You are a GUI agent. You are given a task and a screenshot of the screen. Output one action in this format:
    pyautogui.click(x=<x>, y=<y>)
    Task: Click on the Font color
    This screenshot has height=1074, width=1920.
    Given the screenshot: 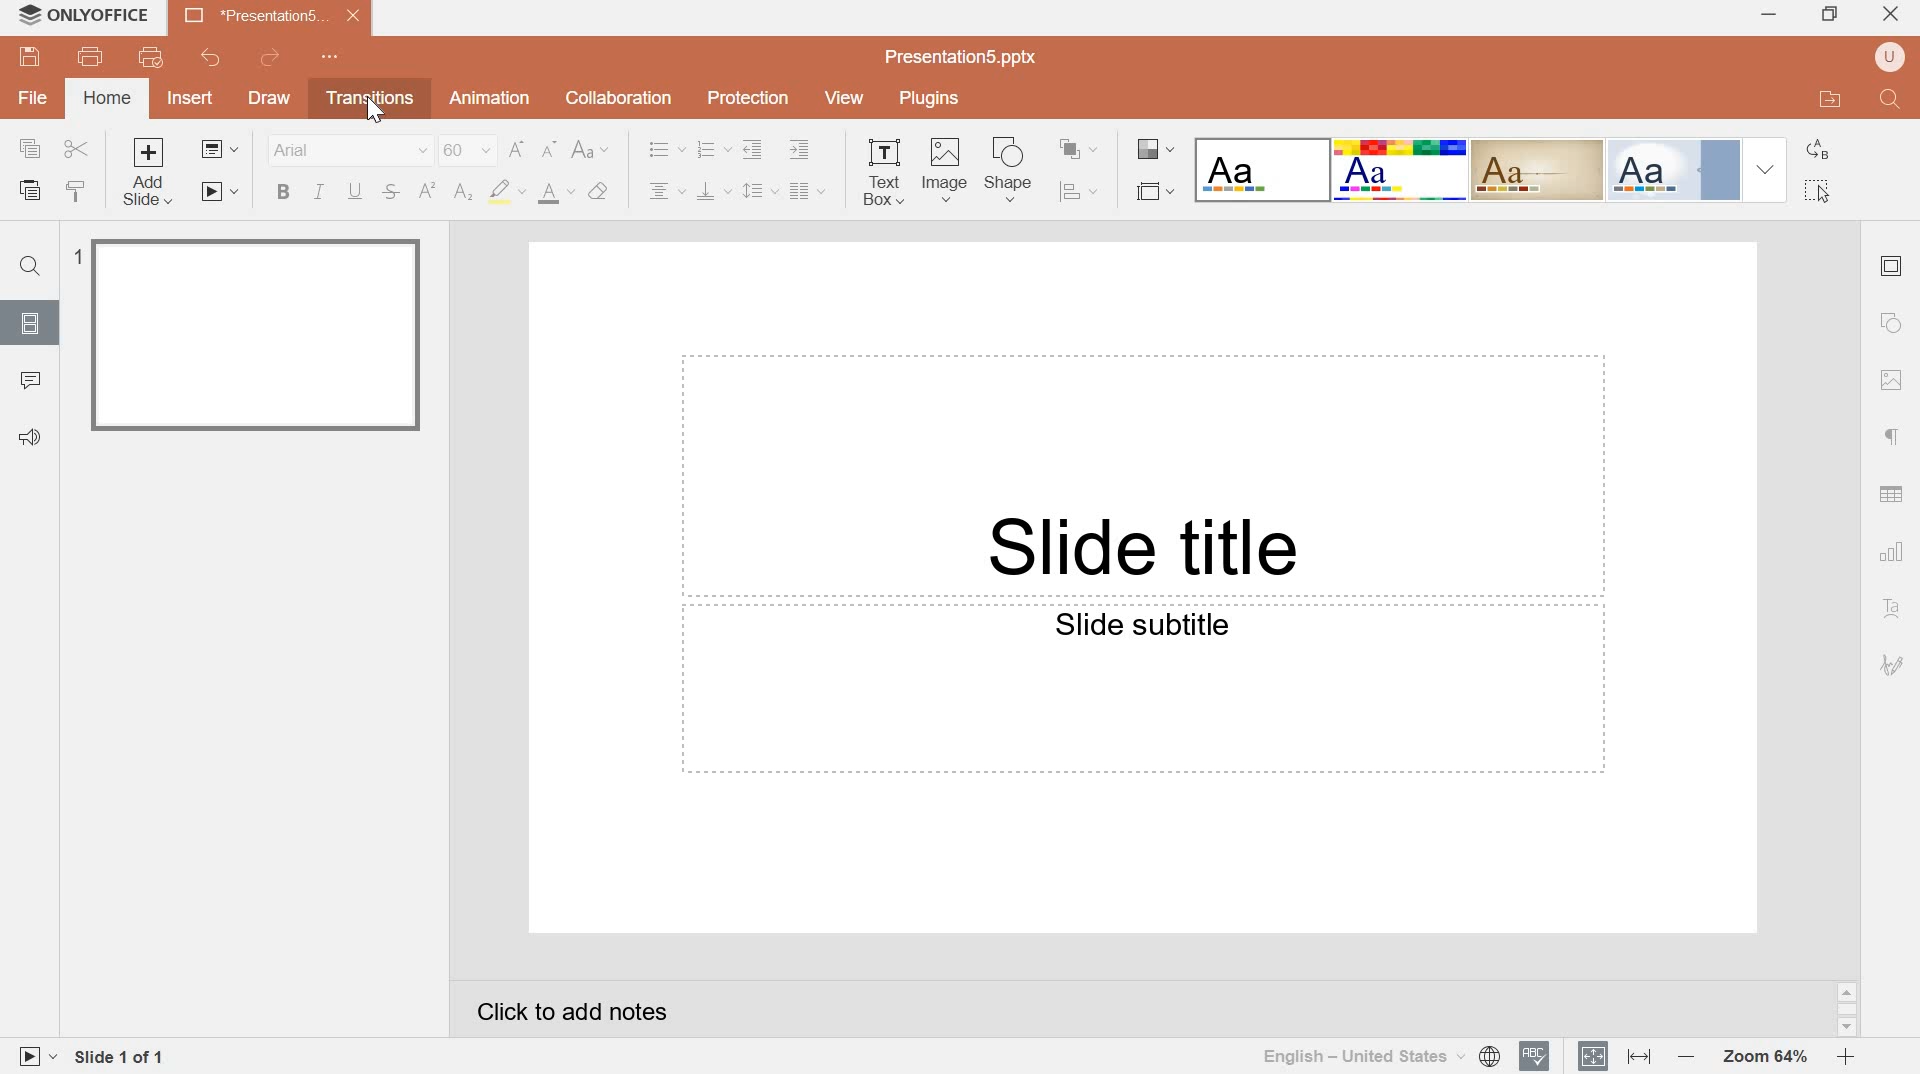 What is the action you would take?
    pyautogui.click(x=508, y=194)
    